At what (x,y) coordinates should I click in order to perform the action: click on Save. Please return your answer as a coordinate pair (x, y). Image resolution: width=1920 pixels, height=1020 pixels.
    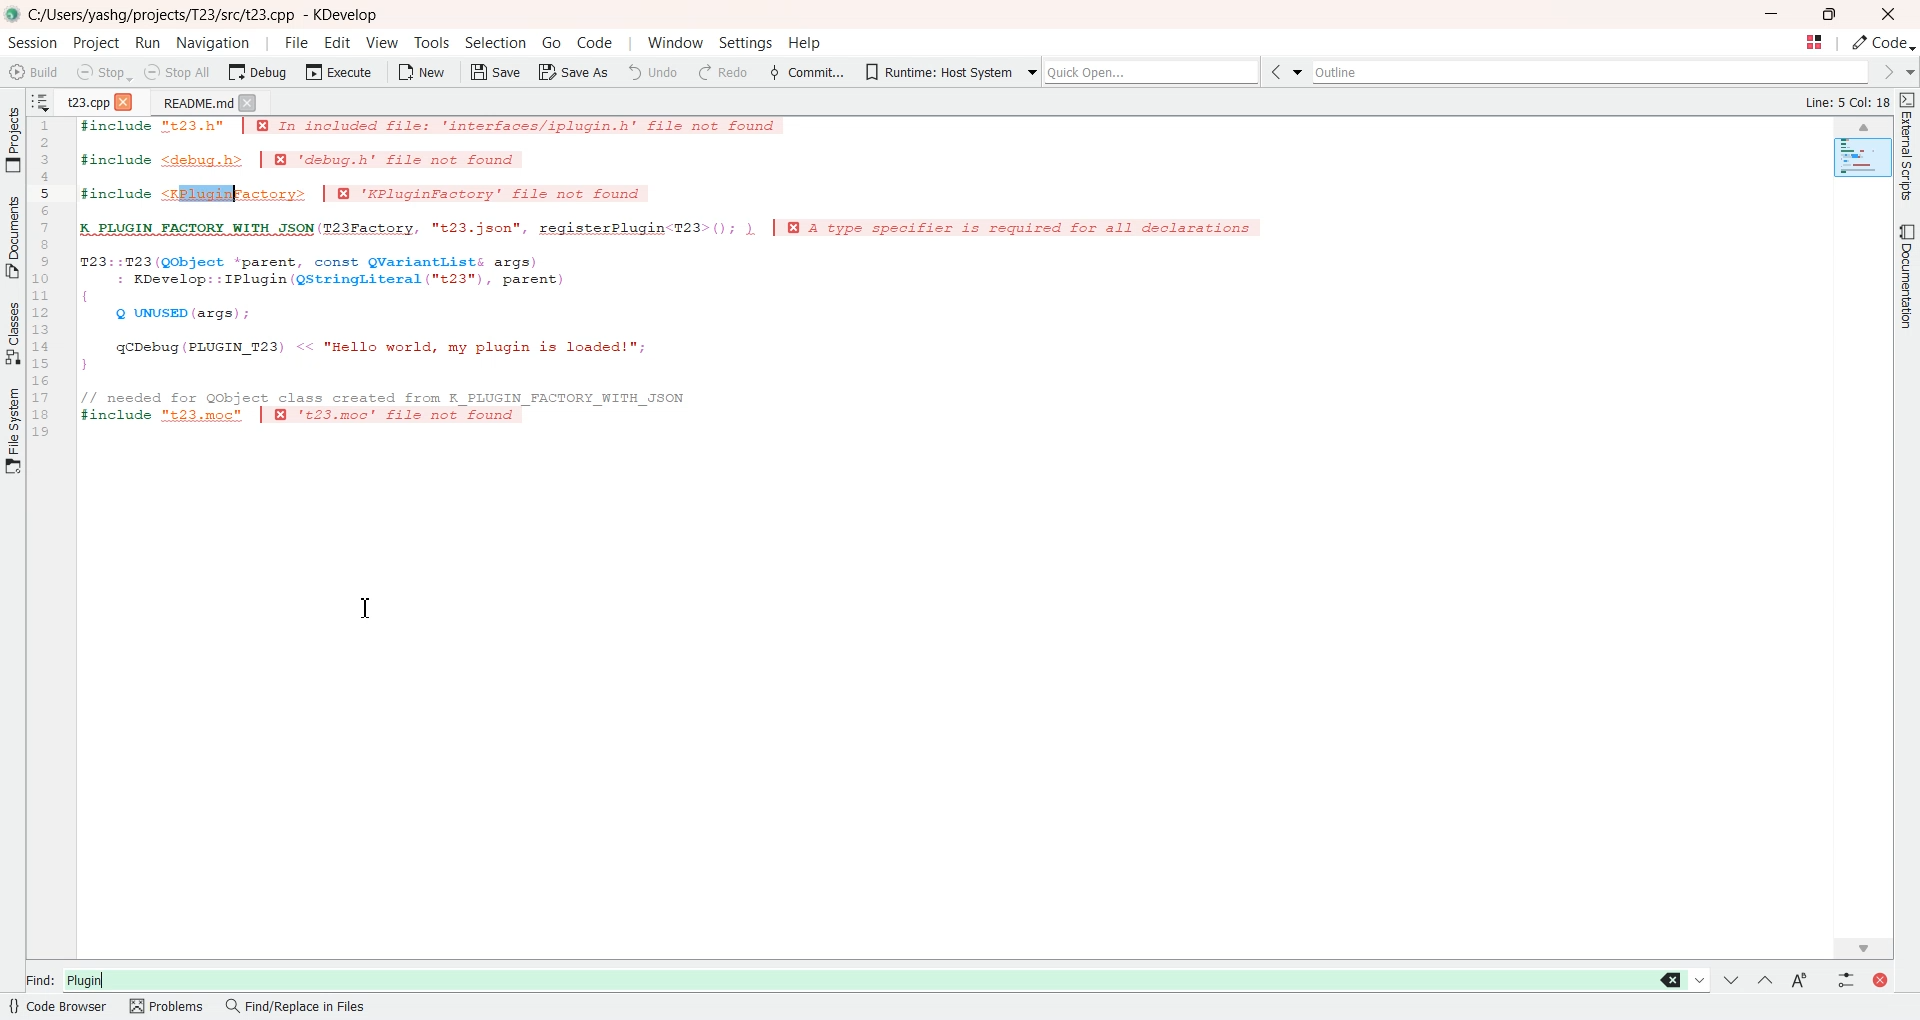
    Looking at the image, I should click on (494, 72).